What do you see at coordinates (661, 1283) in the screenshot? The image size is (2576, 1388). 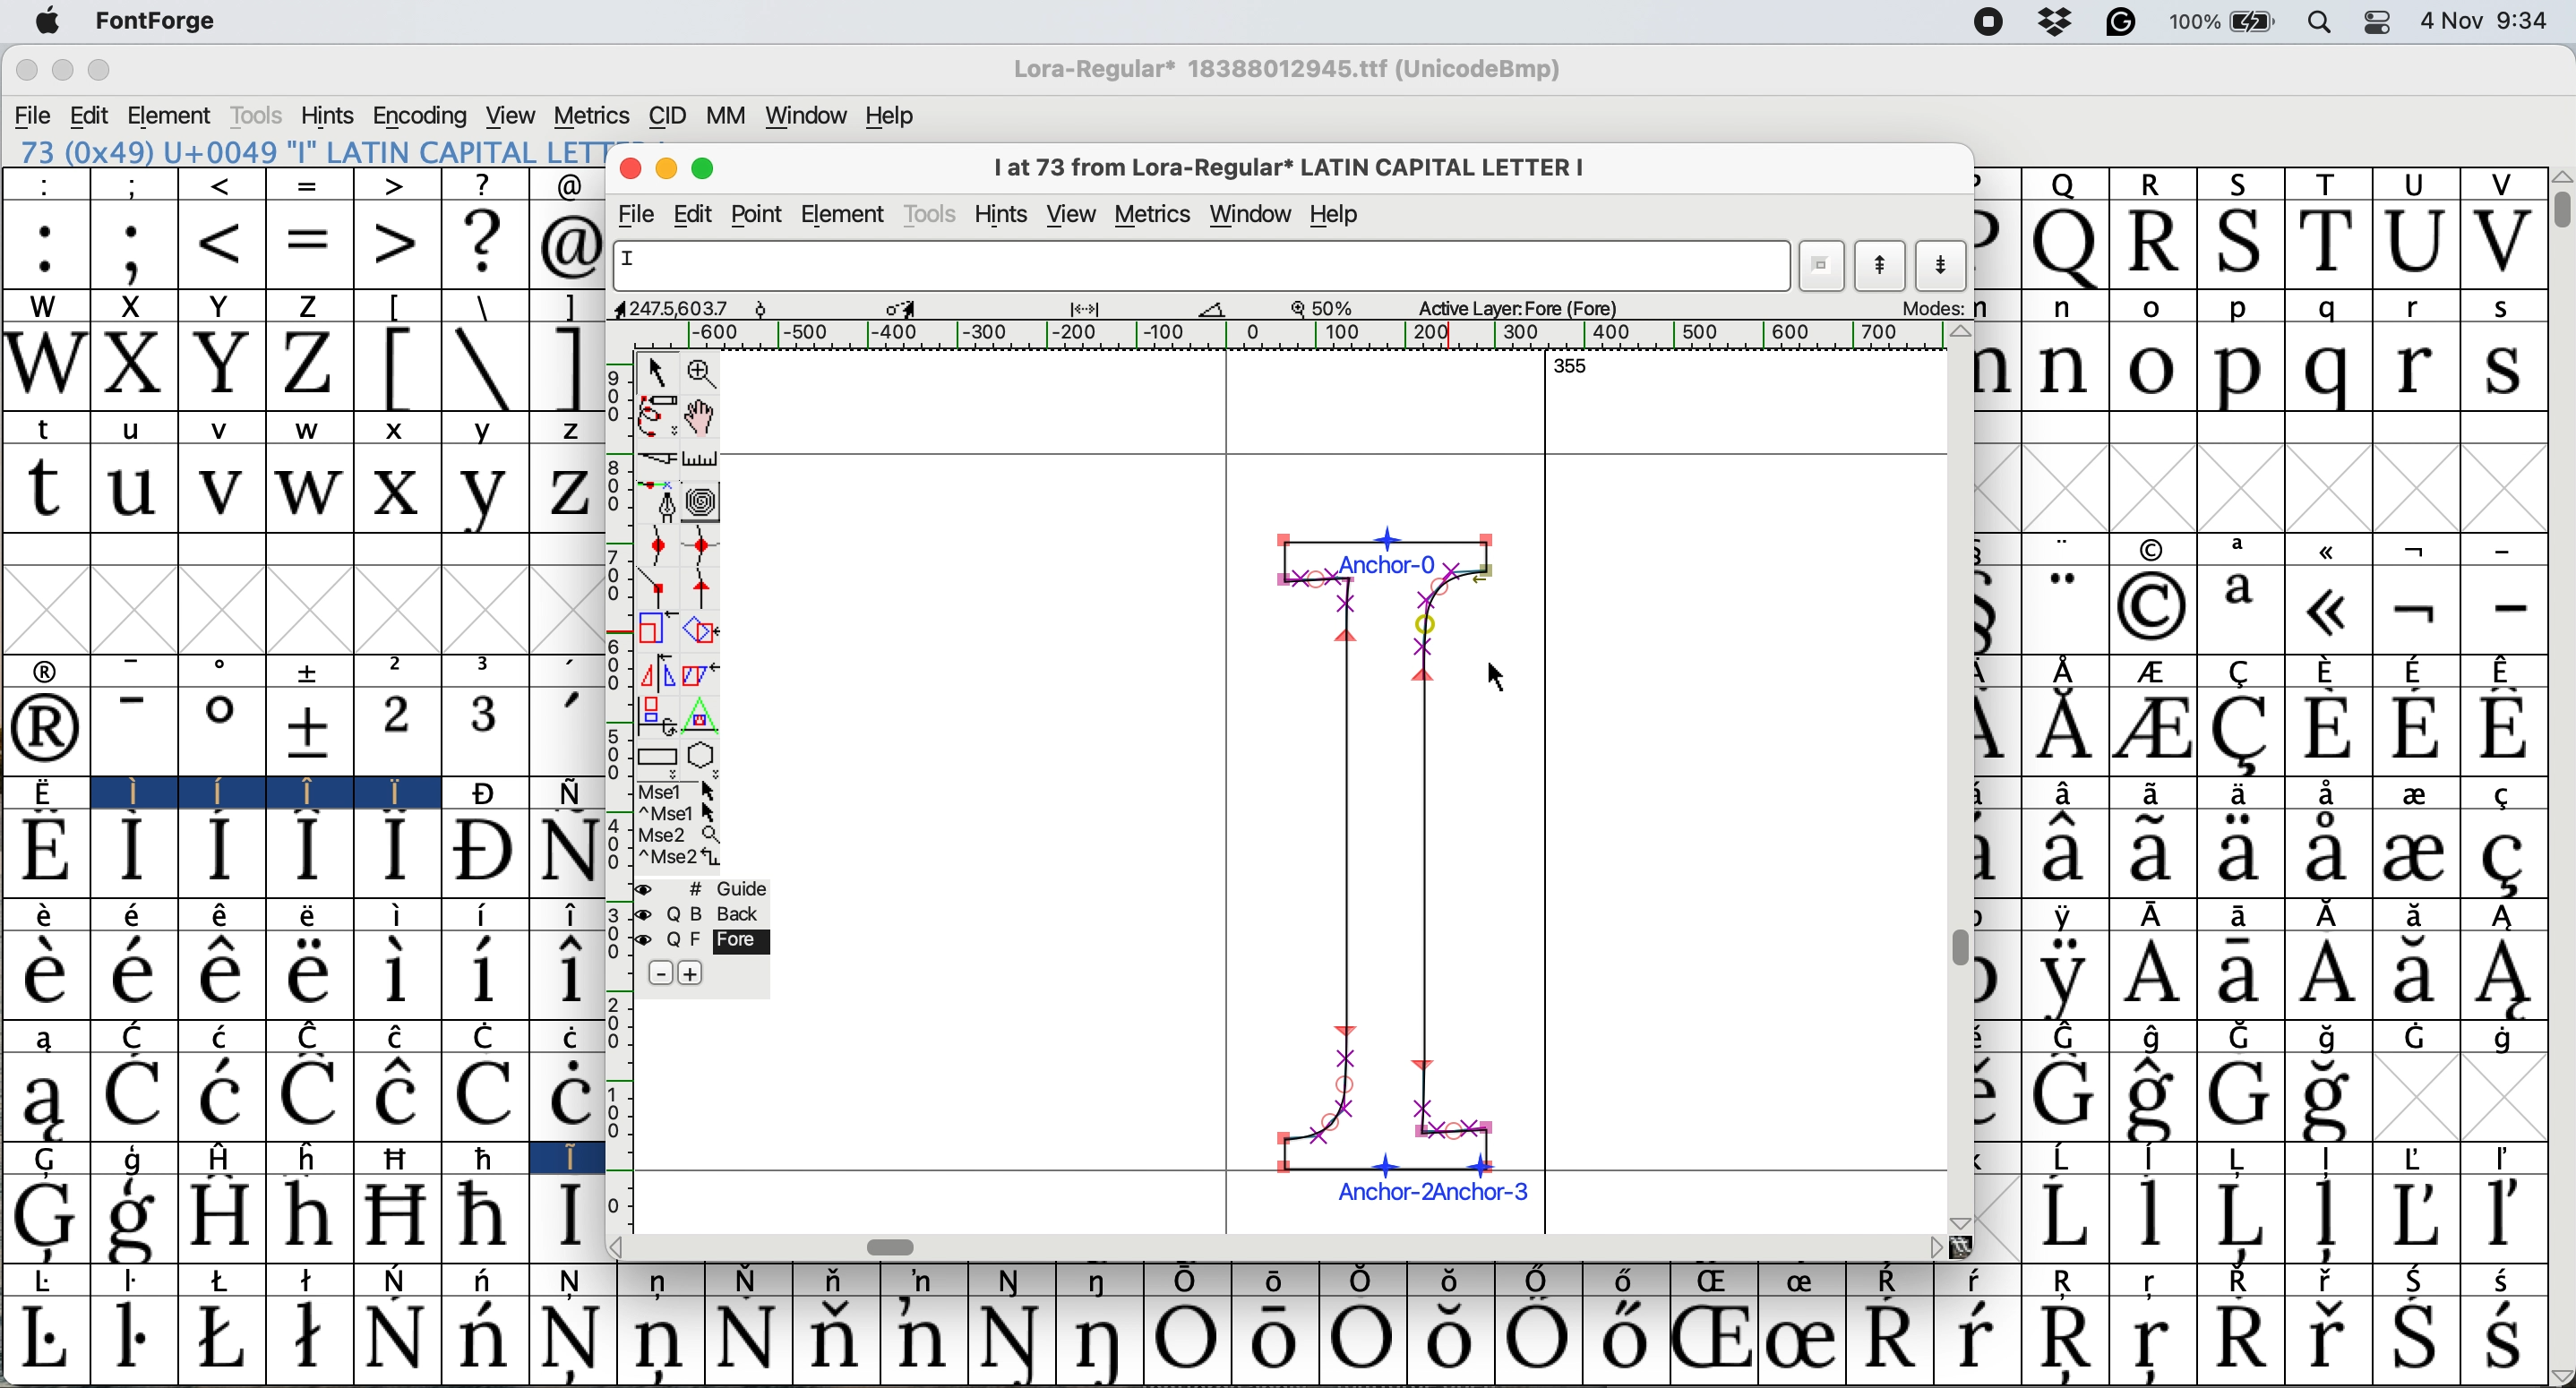 I see `Symbol` at bounding box center [661, 1283].